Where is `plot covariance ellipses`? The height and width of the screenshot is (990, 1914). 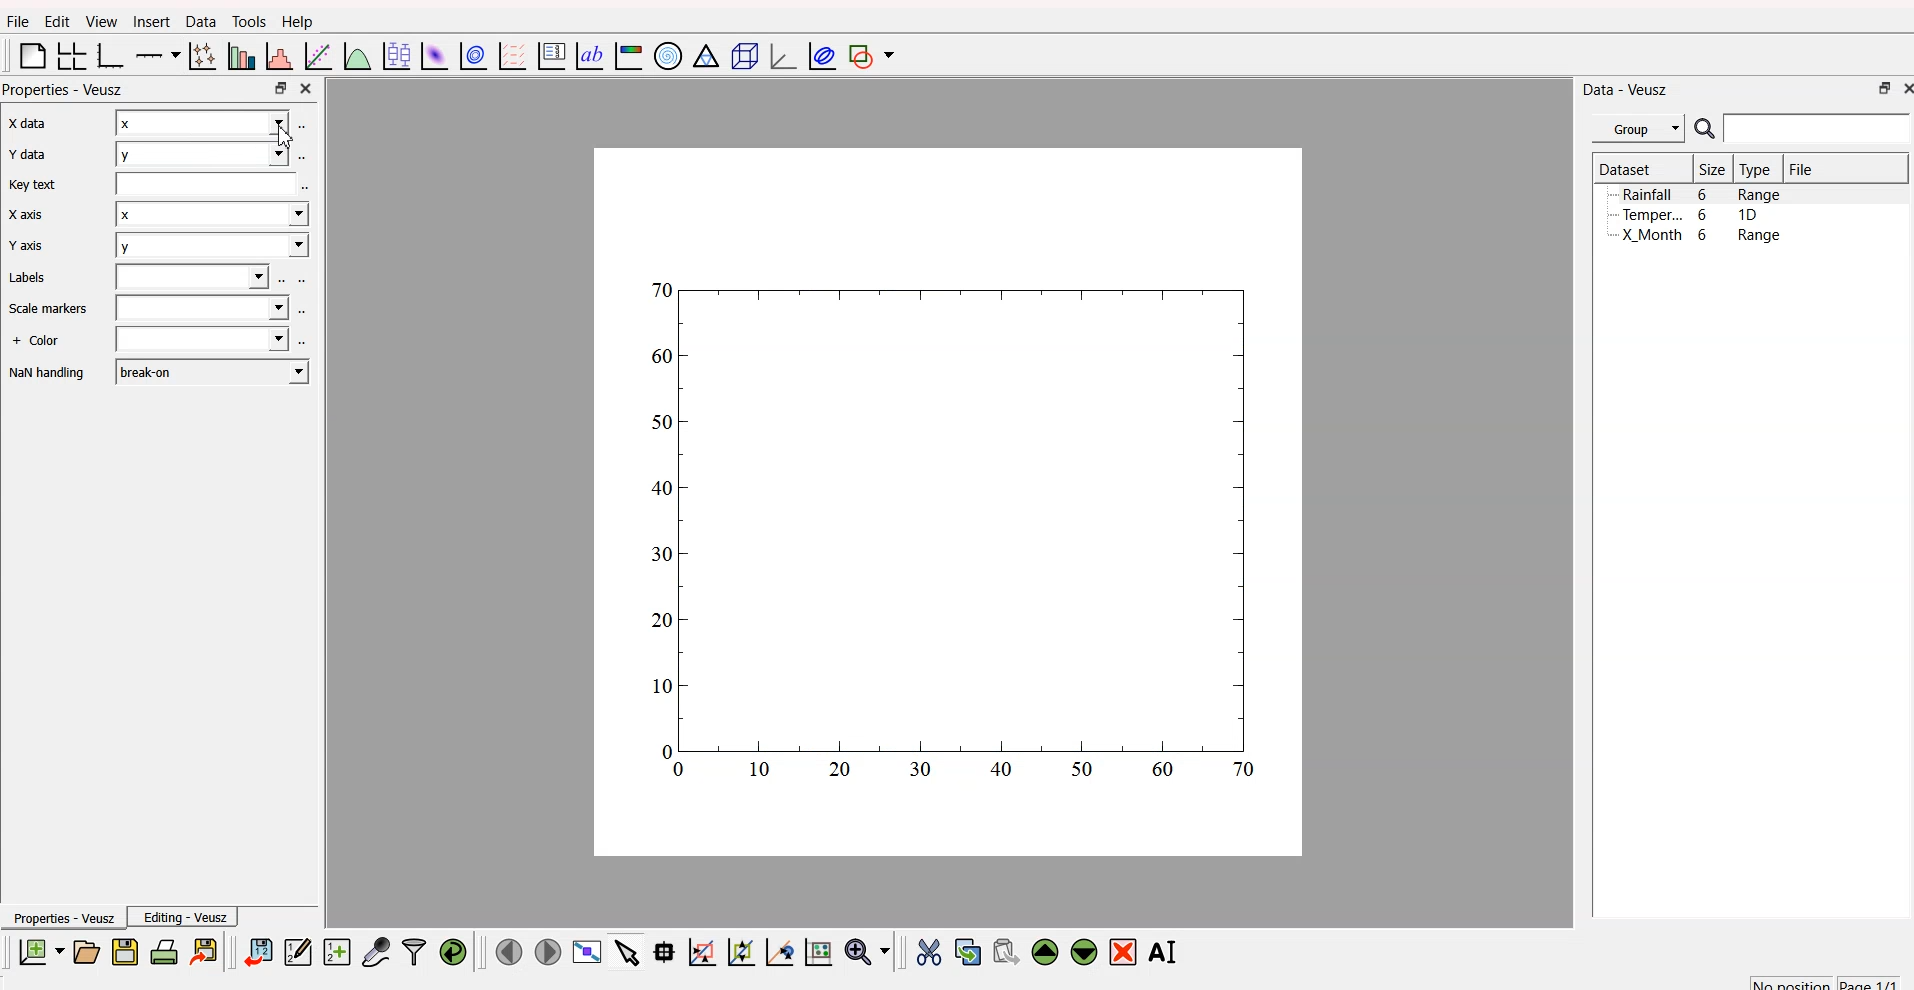 plot covariance ellipses is located at coordinates (818, 56).